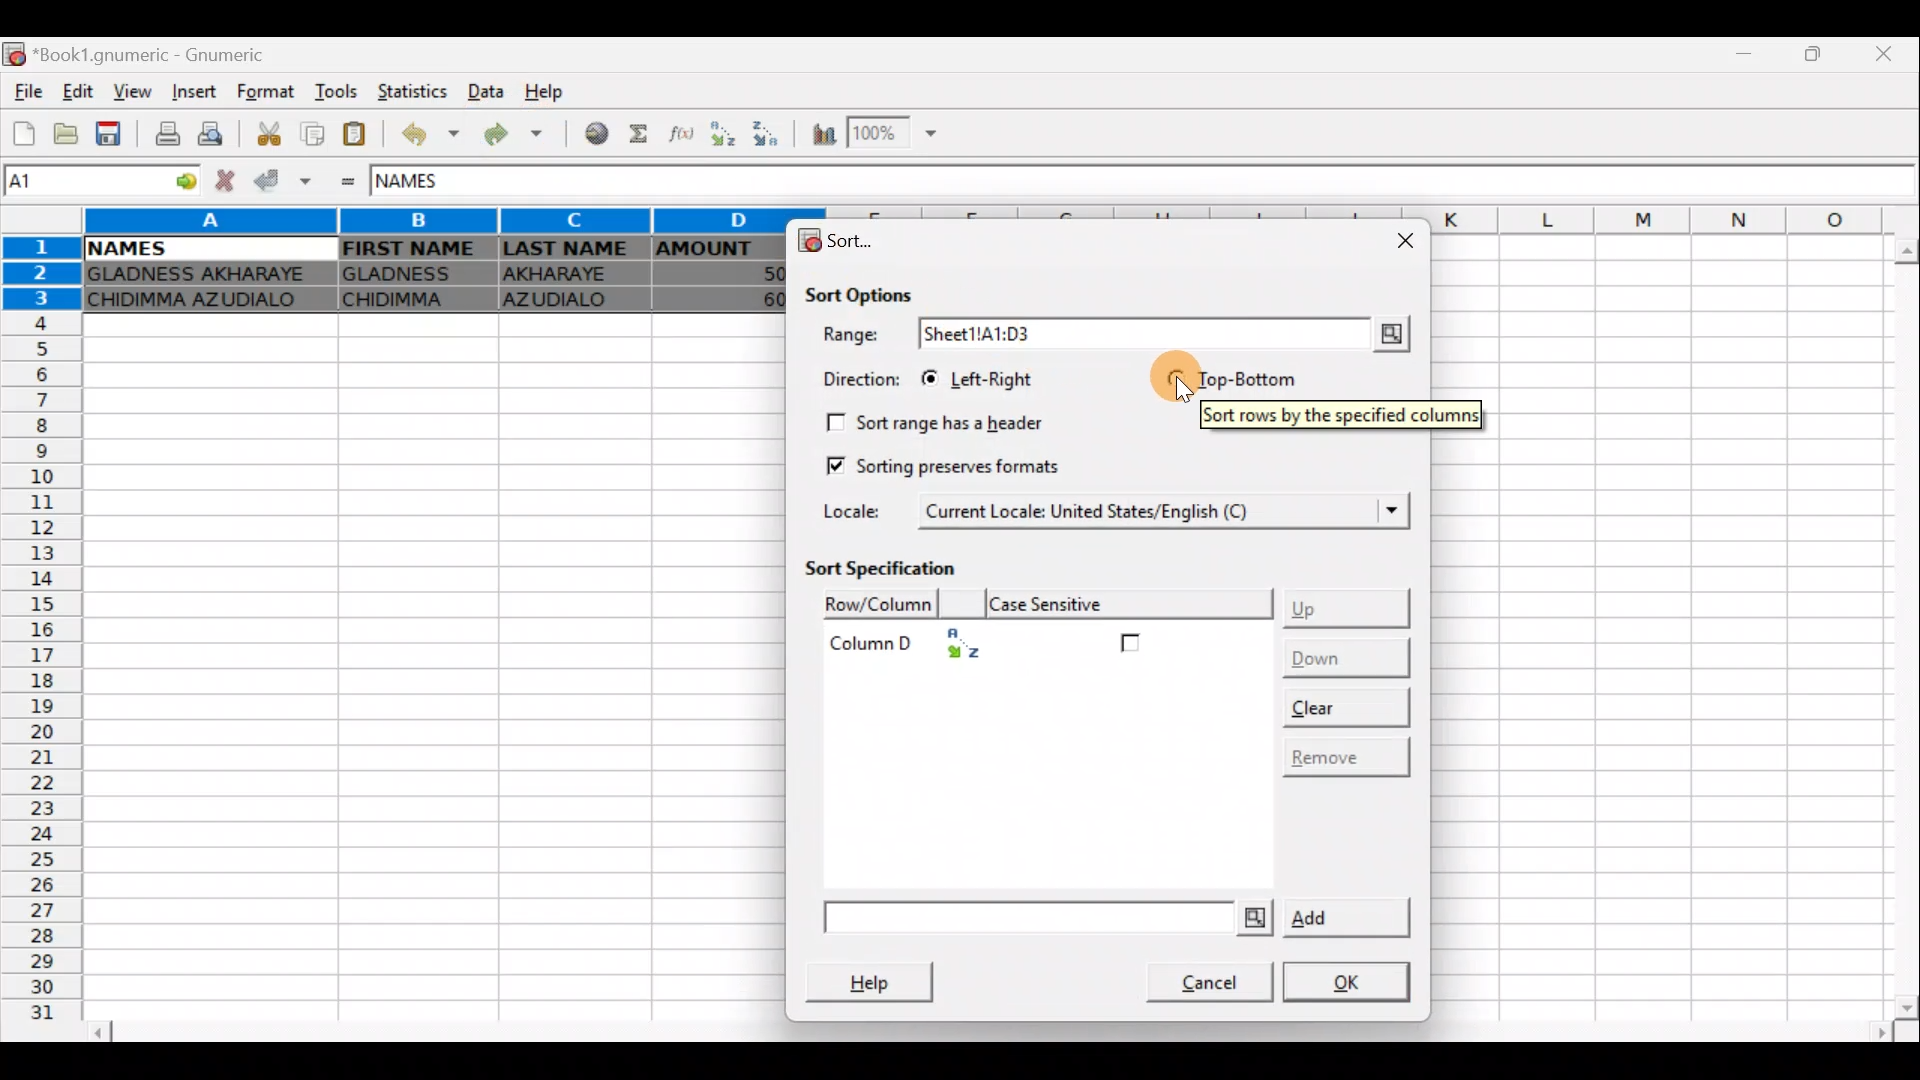 The image size is (1920, 1080). I want to click on Close, so click(1400, 241).